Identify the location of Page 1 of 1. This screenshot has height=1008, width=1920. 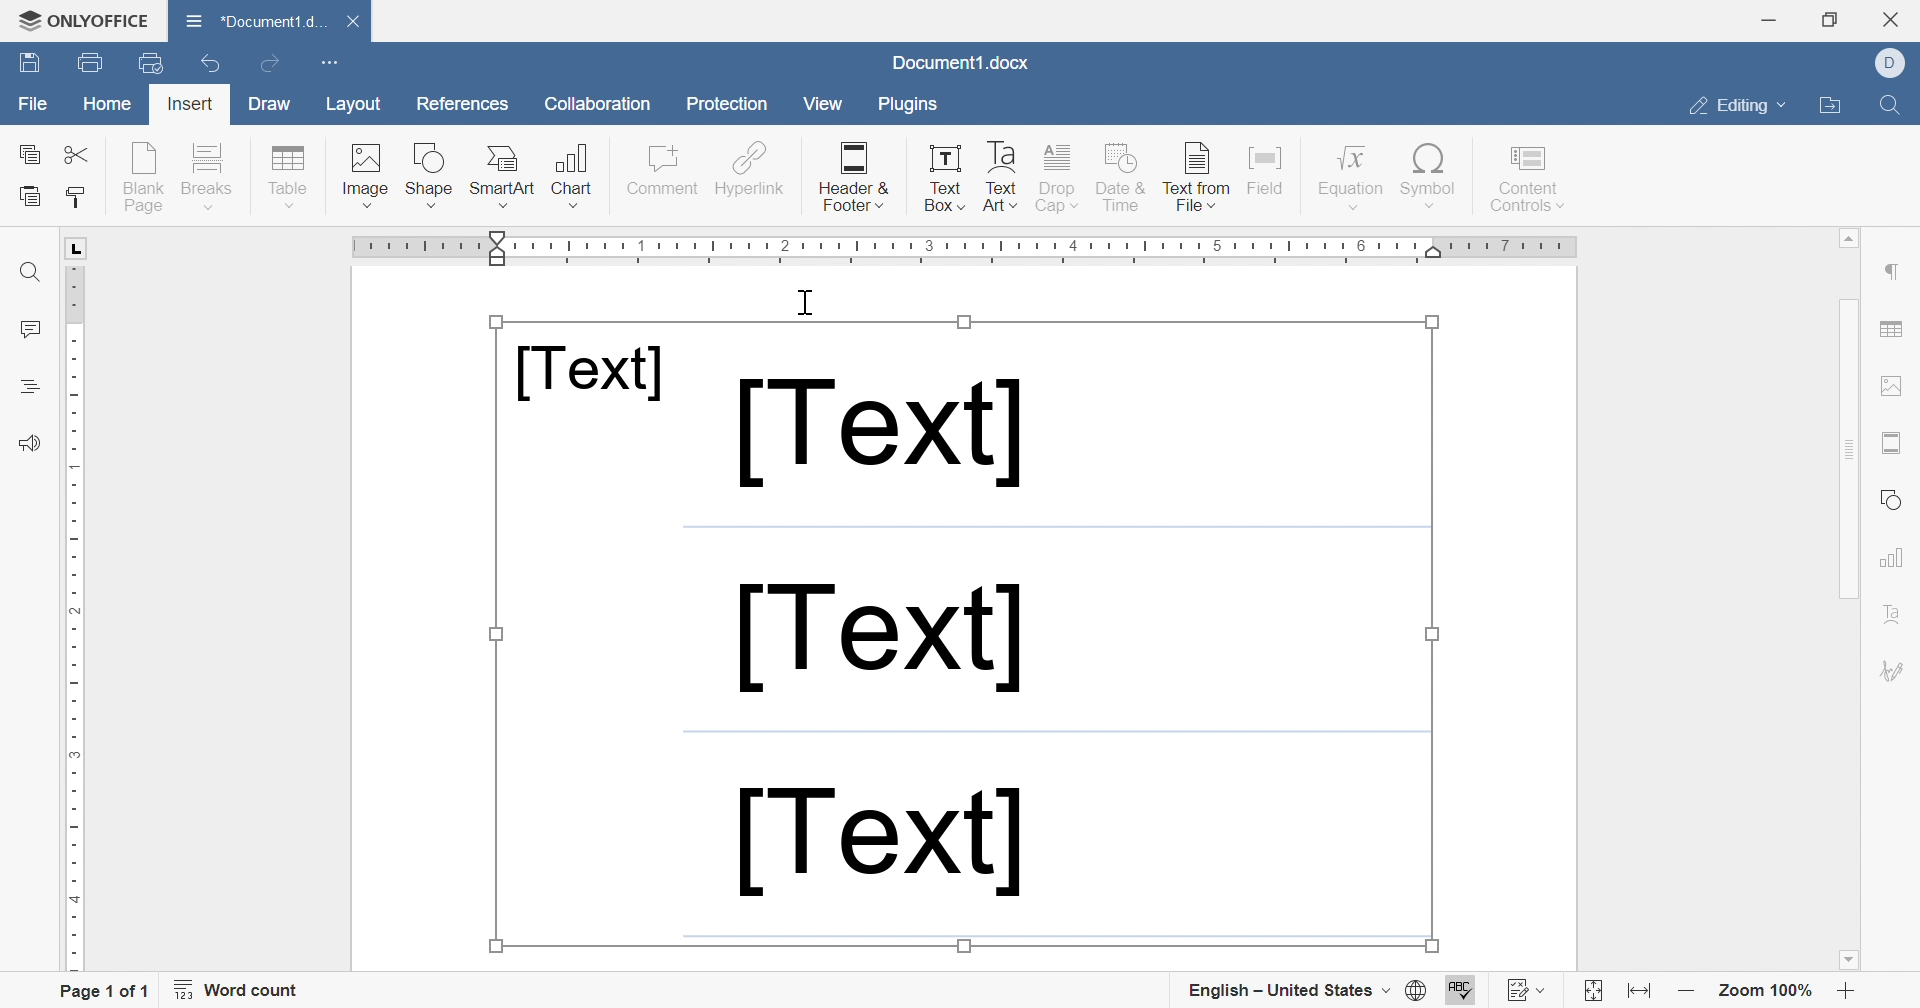
(101, 989).